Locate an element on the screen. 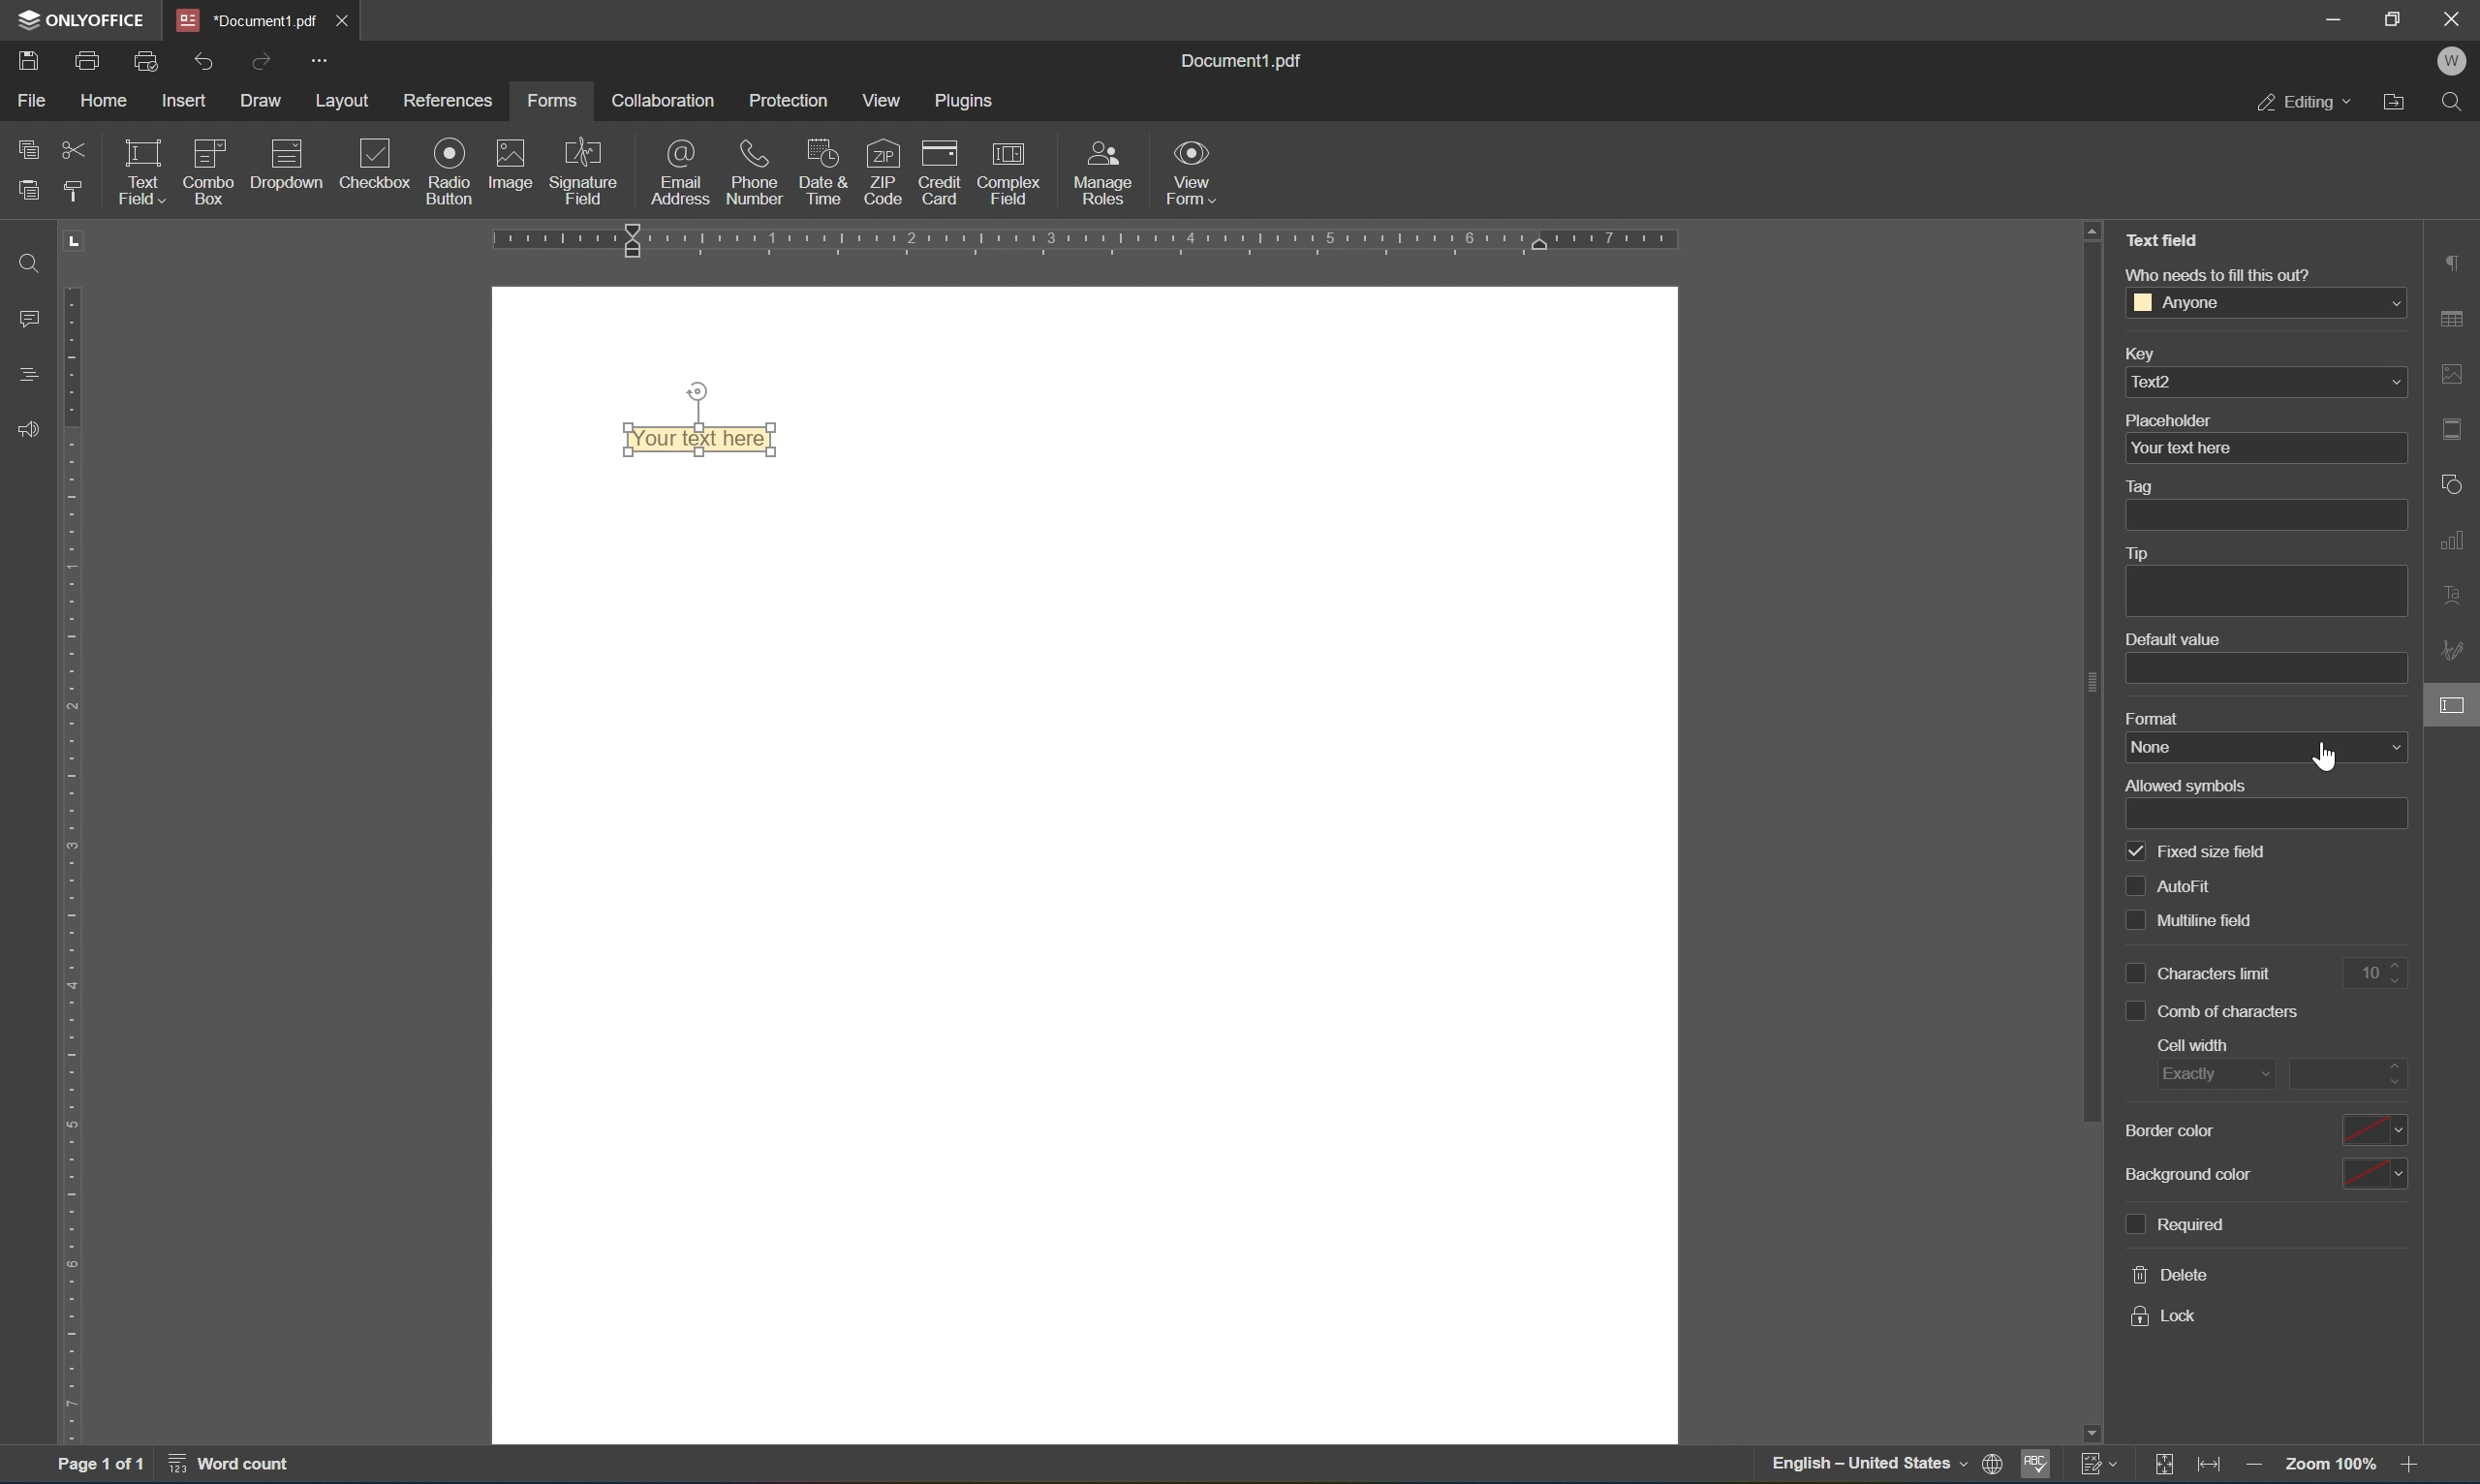 This screenshot has height=1484, width=2480. editing is located at coordinates (2300, 103).